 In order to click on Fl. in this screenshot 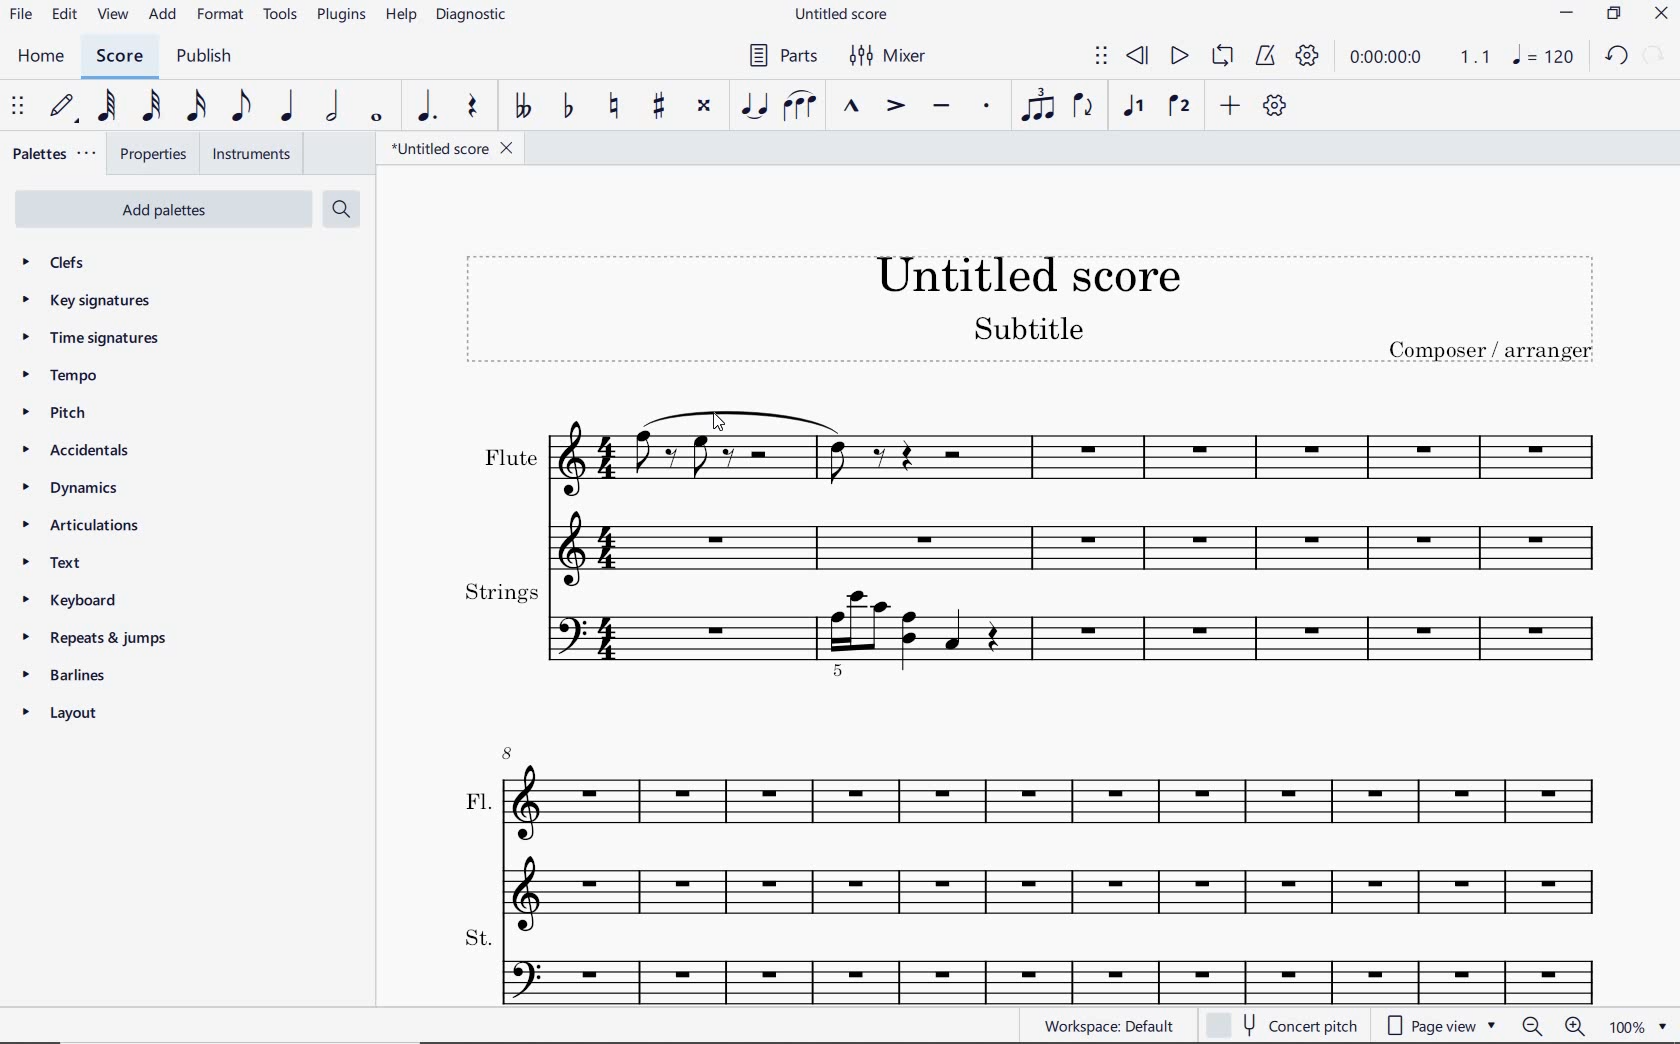, I will do `click(1036, 831)`.